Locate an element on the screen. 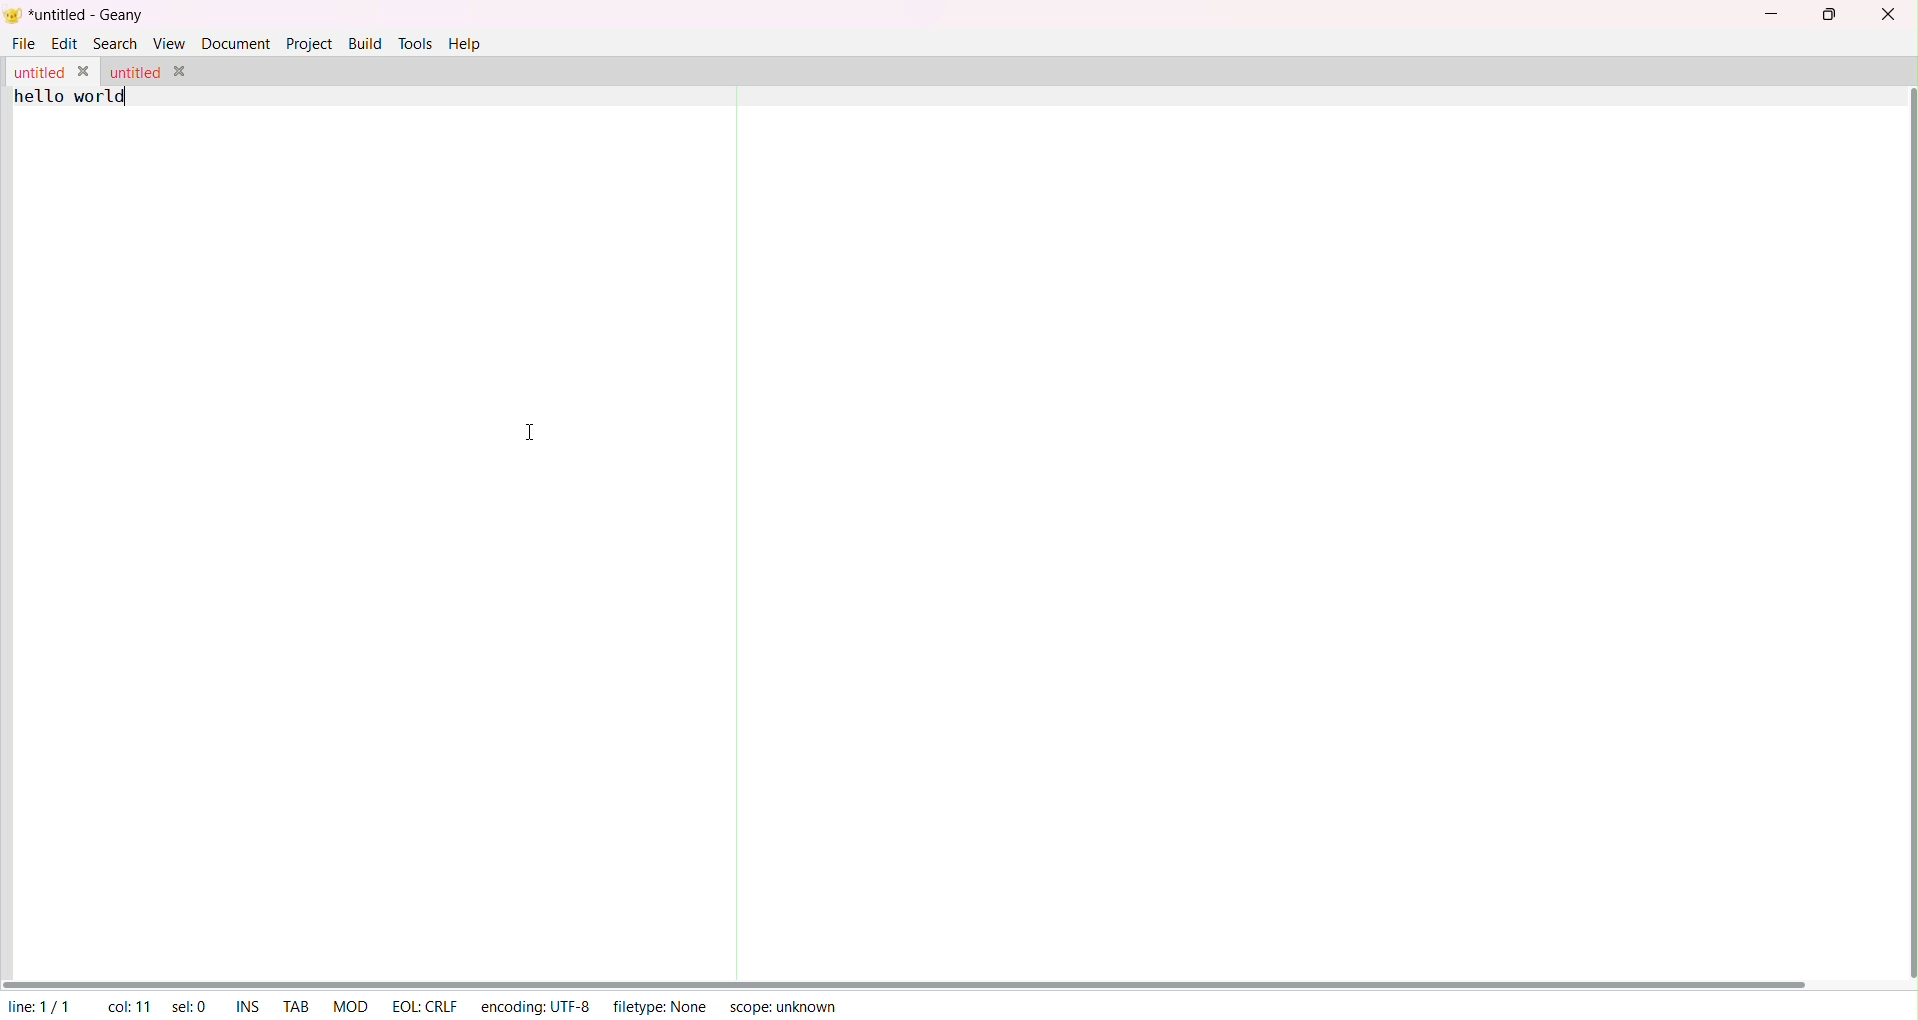  line: 1/1 is located at coordinates (37, 1006).